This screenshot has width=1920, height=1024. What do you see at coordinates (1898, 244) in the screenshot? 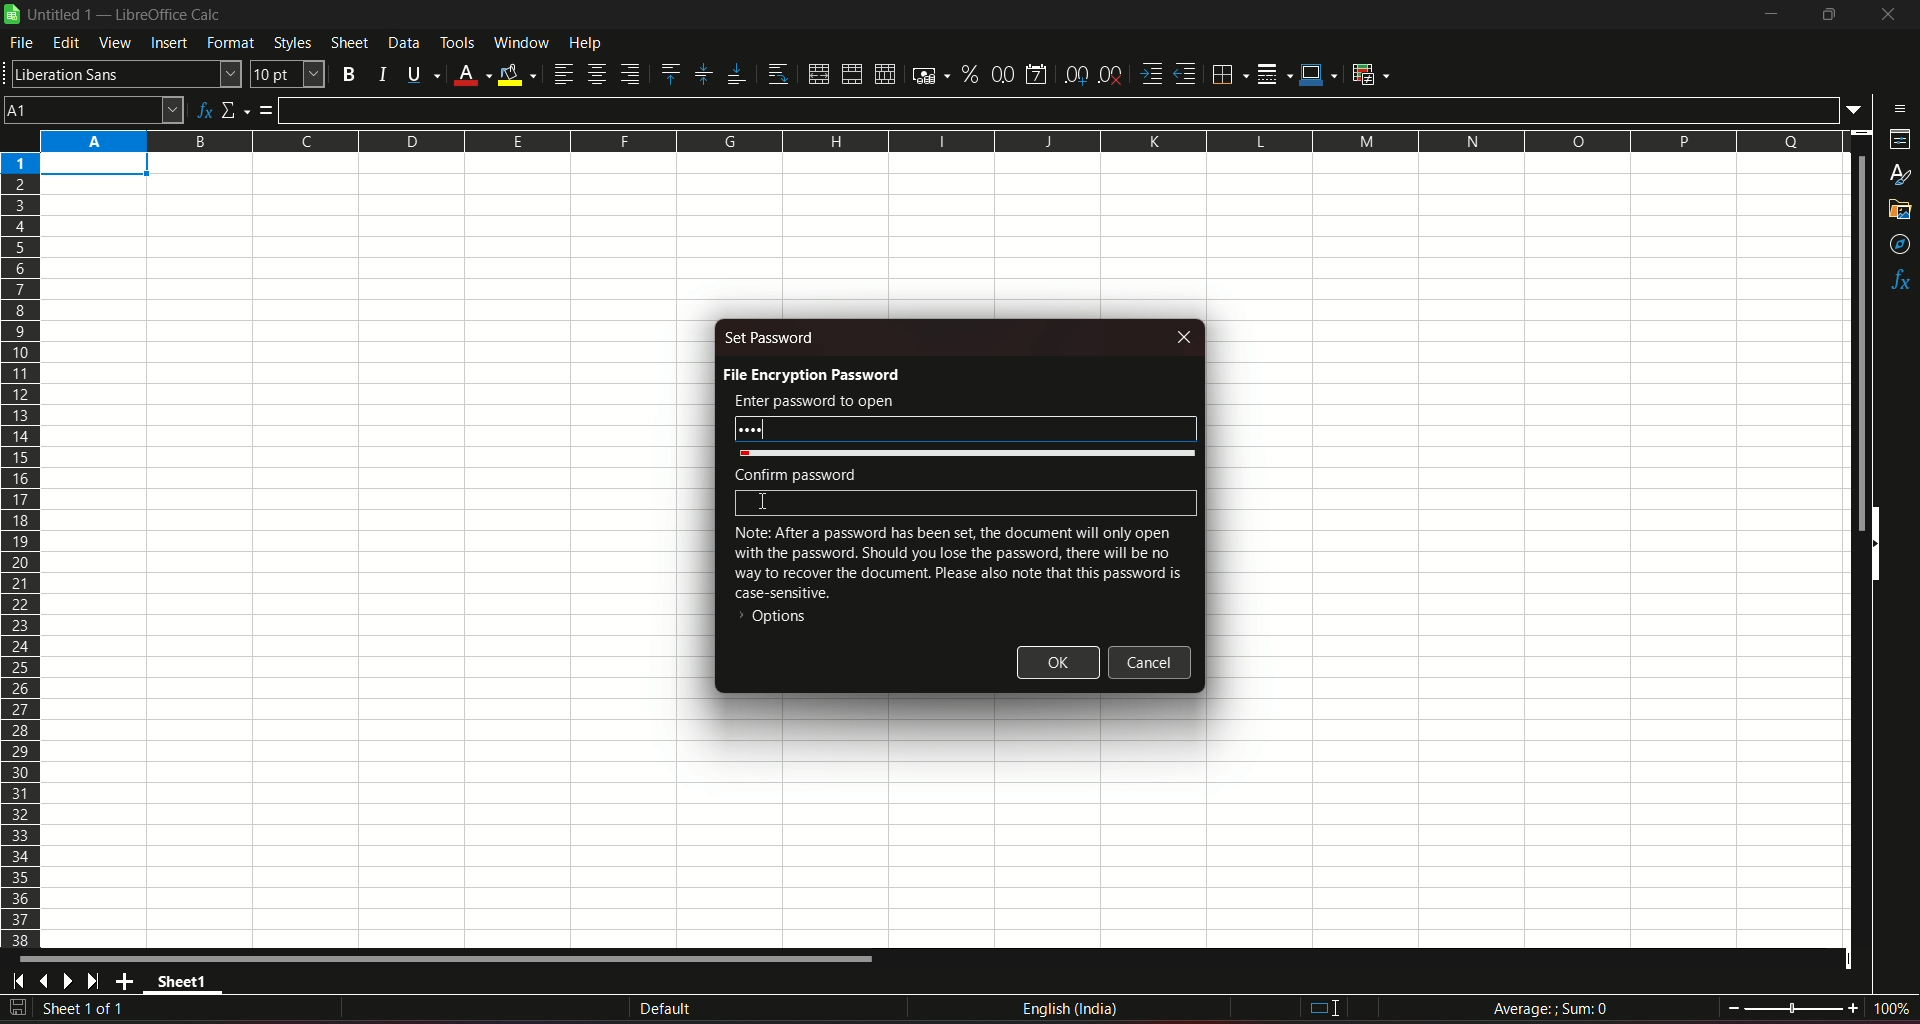
I see `navigator` at bounding box center [1898, 244].